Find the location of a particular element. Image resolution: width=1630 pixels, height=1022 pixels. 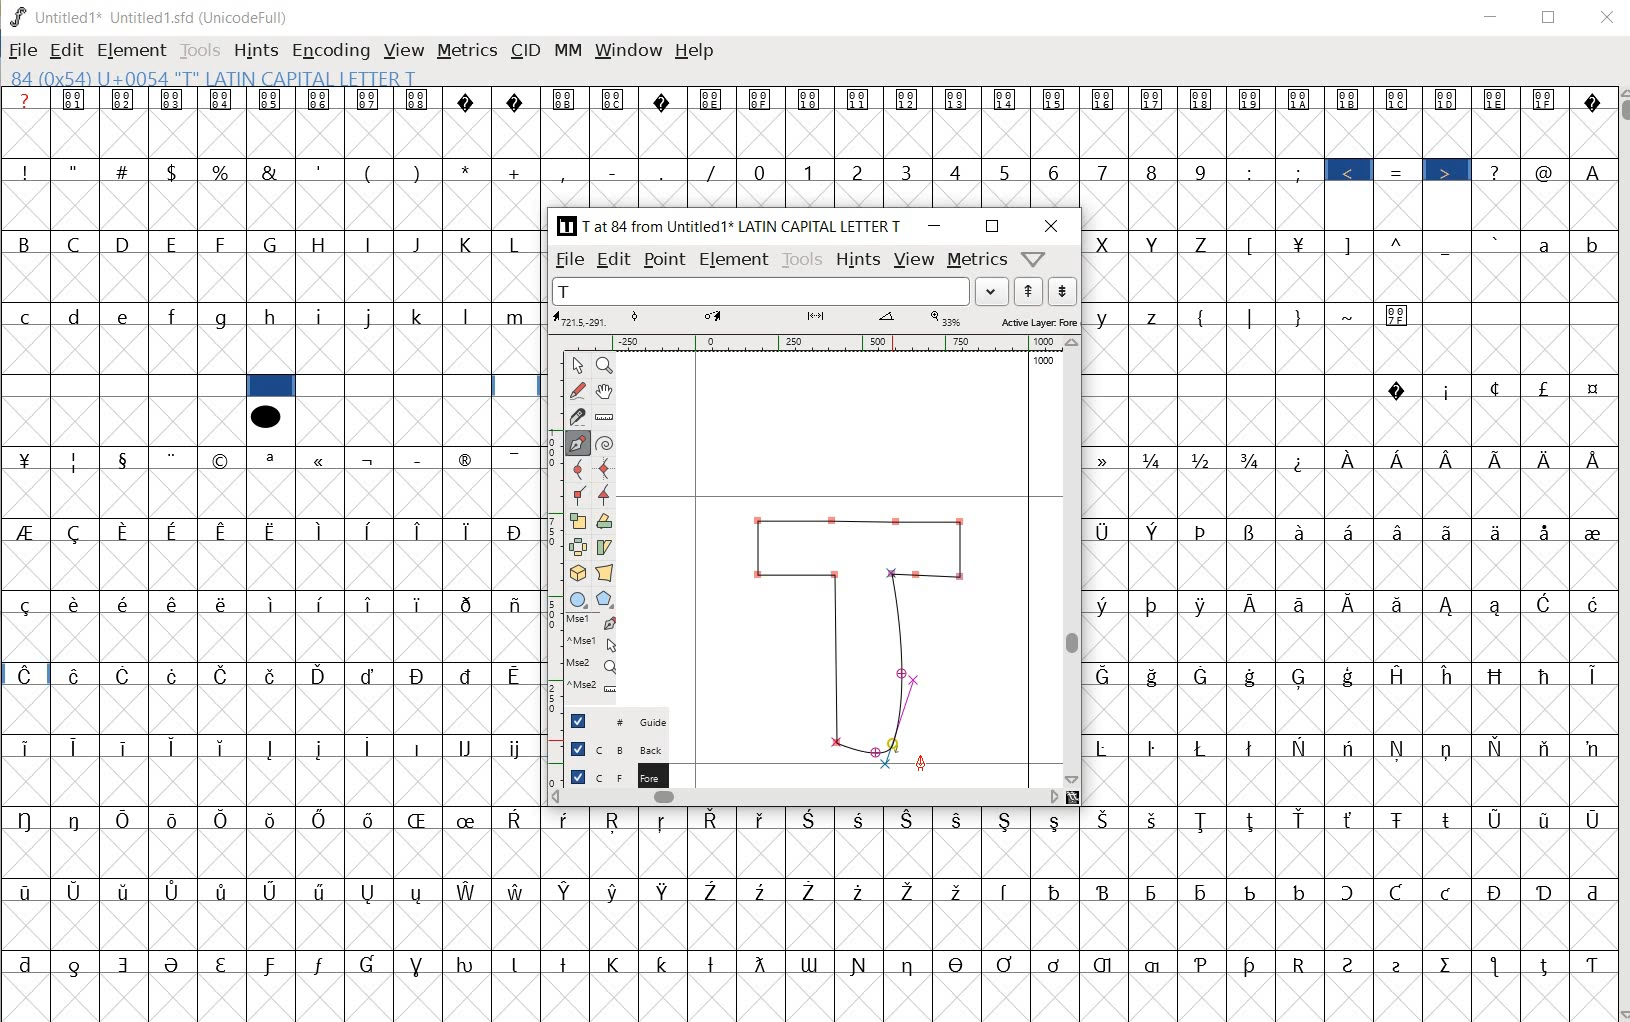

Symbol is located at coordinates (1300, 530).